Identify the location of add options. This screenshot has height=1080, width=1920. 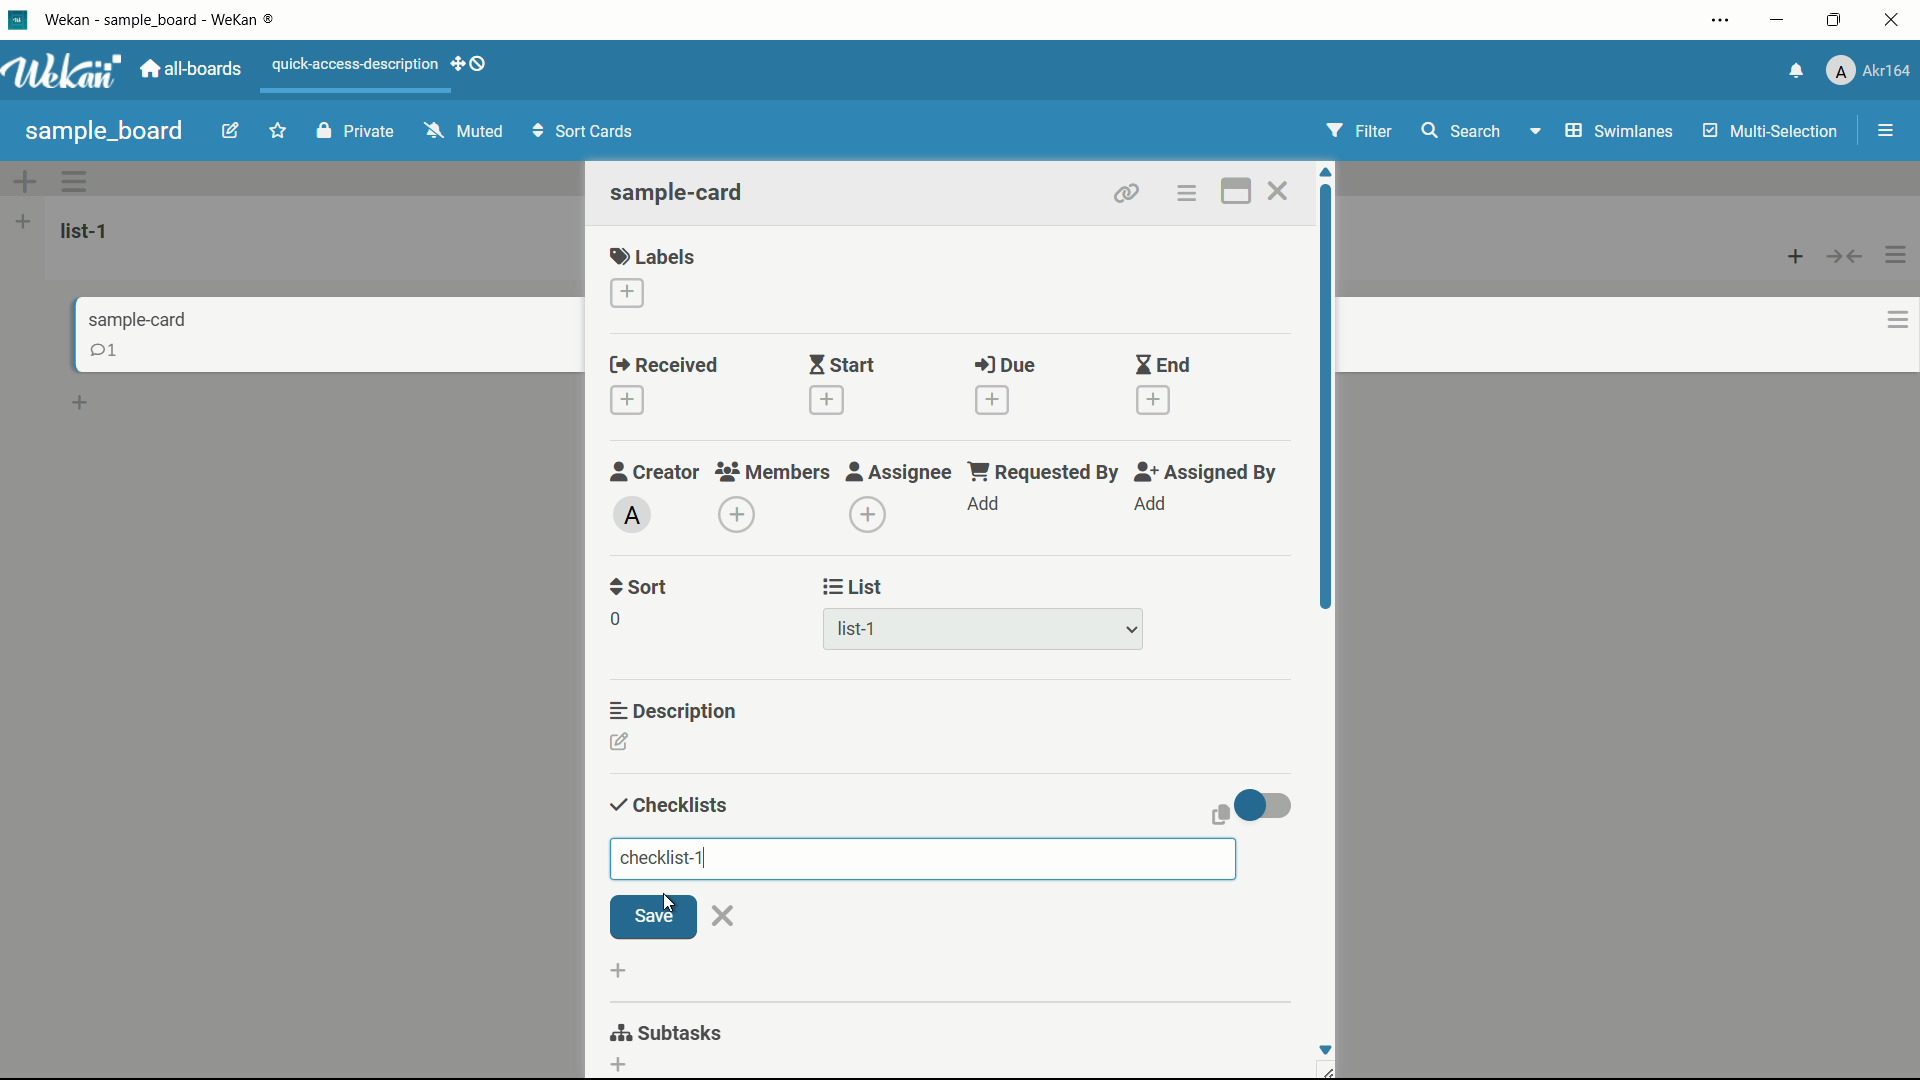
(21, 180).